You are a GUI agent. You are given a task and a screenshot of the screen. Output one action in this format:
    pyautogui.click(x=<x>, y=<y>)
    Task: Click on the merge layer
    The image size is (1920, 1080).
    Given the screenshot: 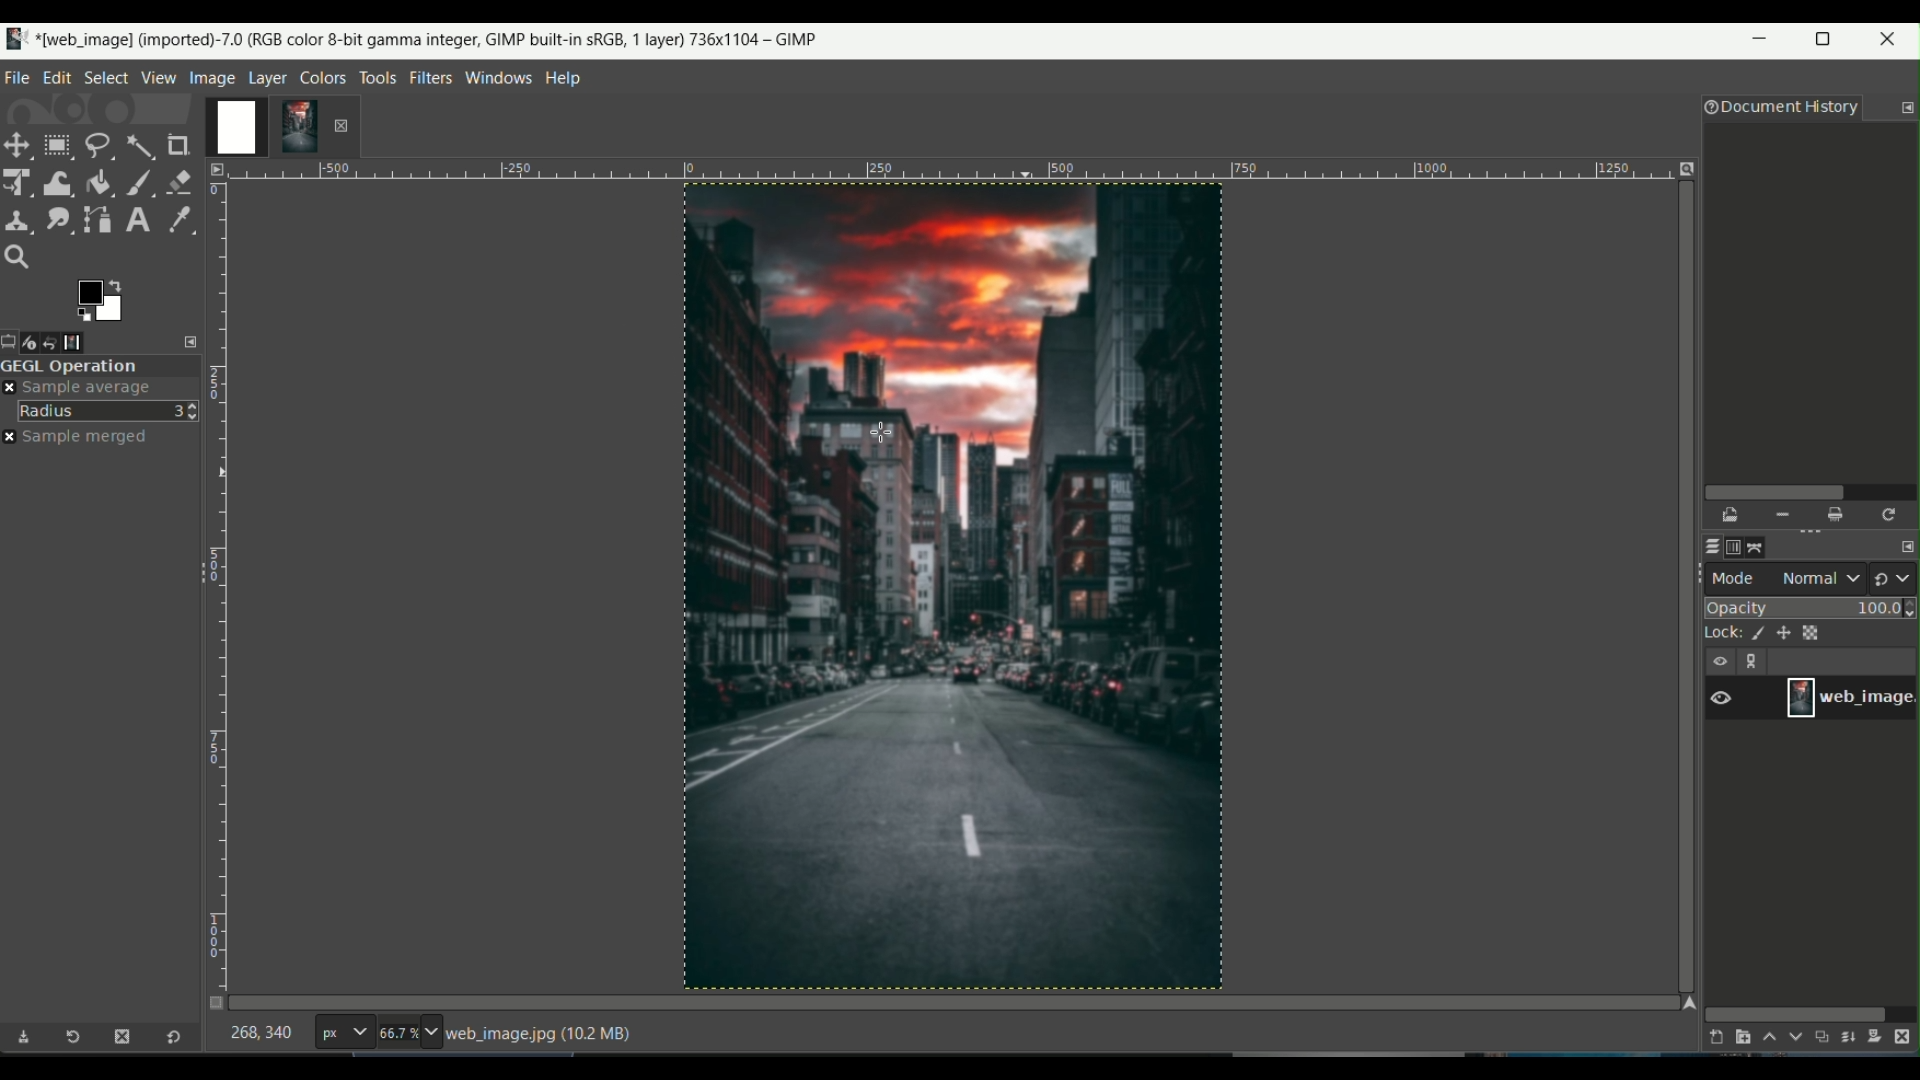 What is the action you would take?
    pyautogui.click(x=1850, y=1038)
    